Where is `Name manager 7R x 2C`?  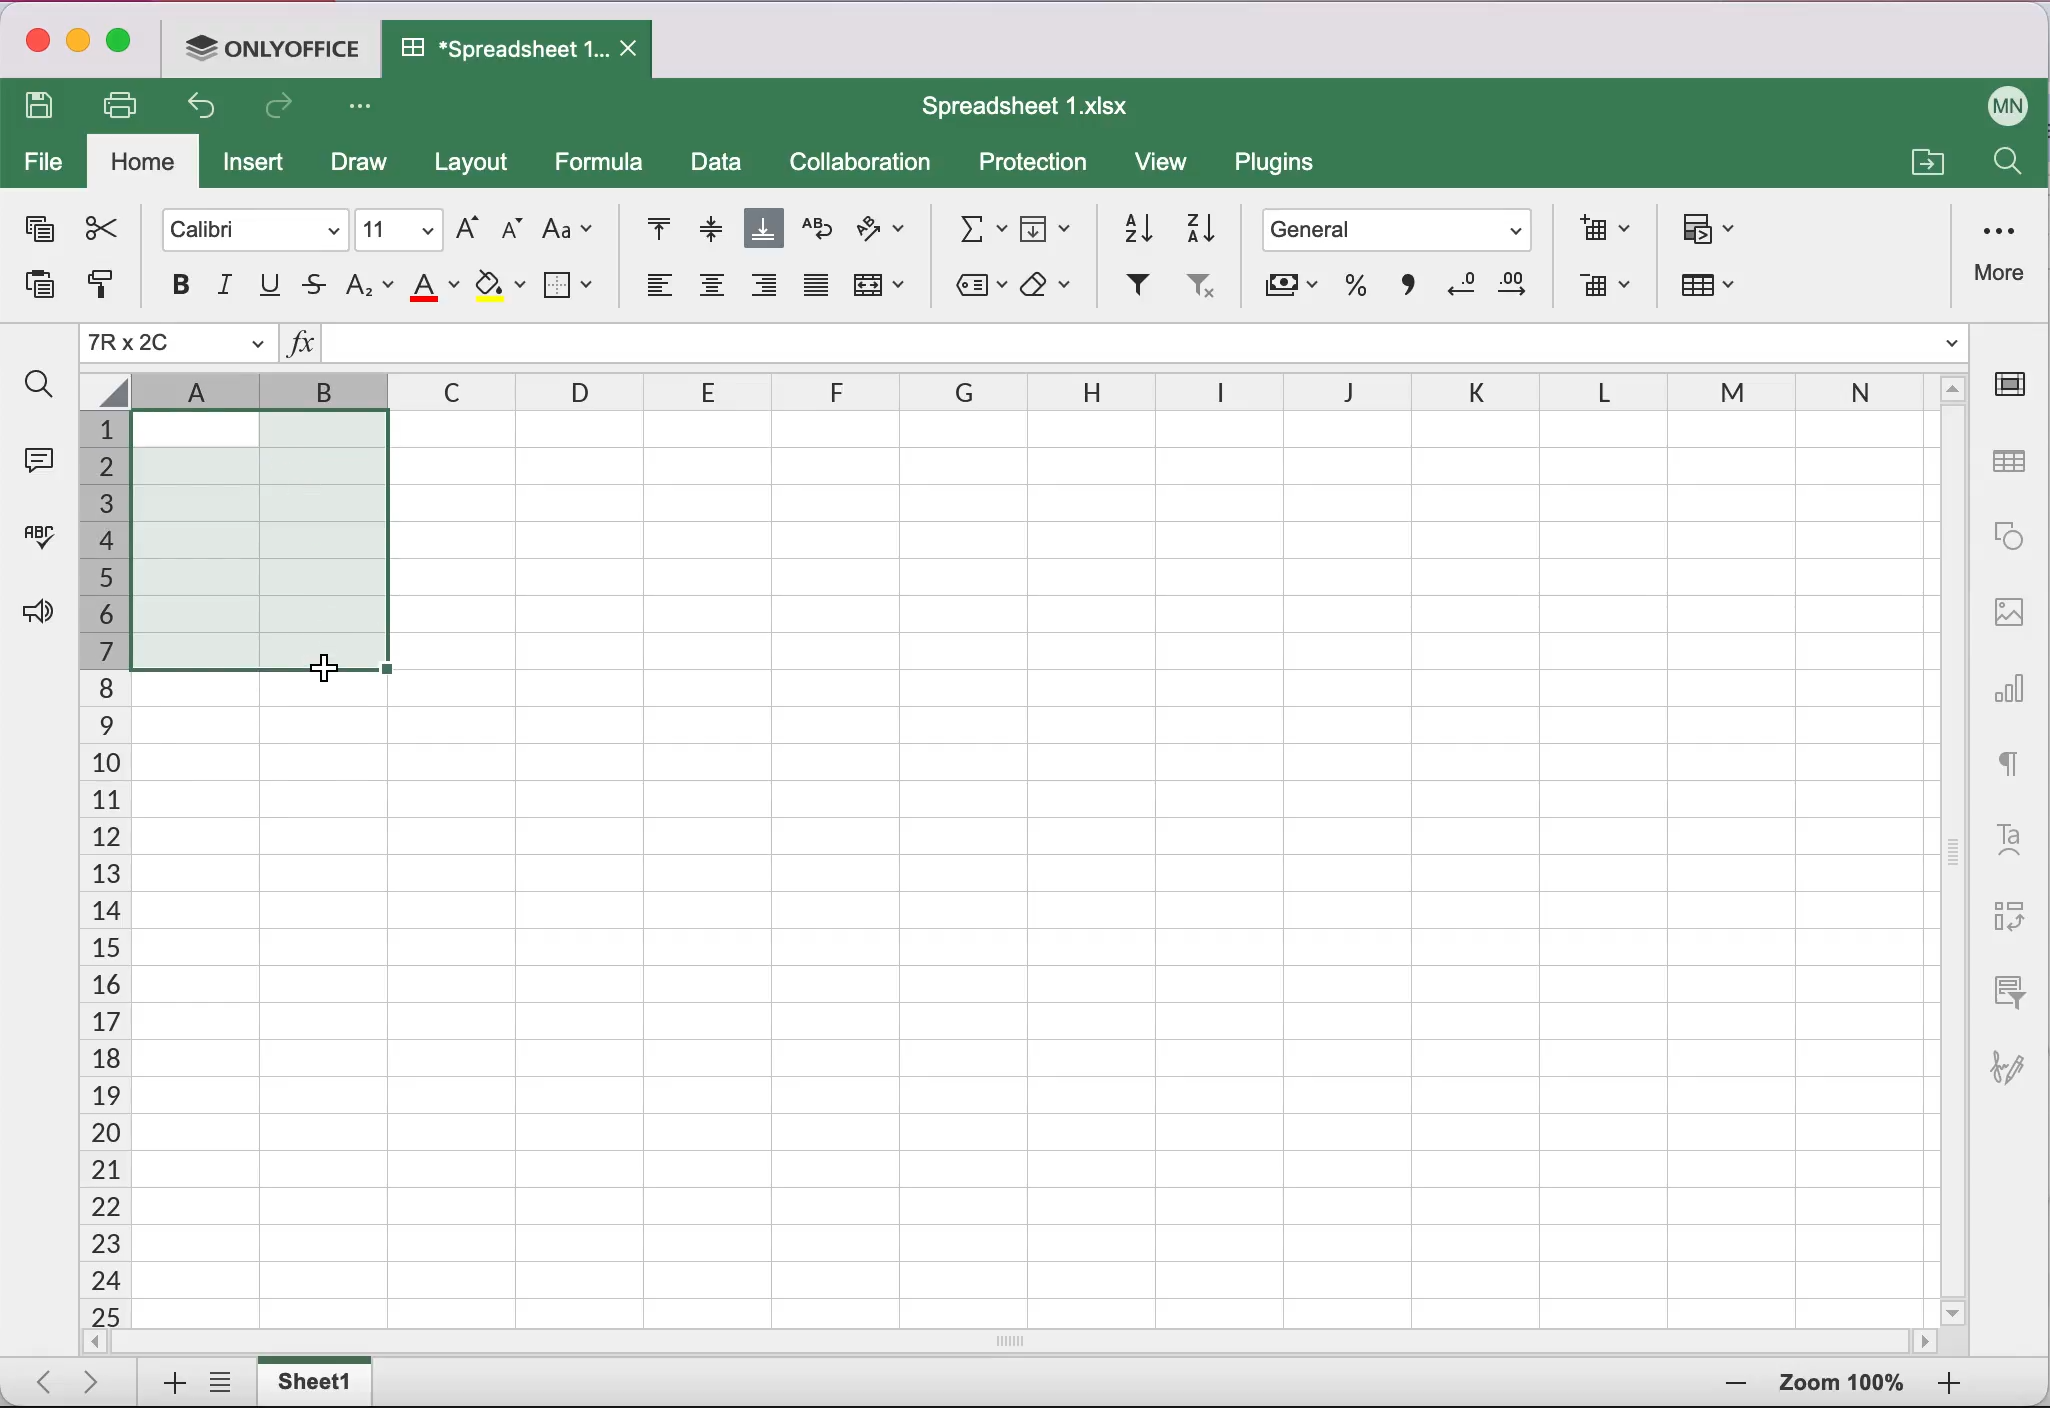
Name manager 7R x 2C is located at coordinates (178, 344).